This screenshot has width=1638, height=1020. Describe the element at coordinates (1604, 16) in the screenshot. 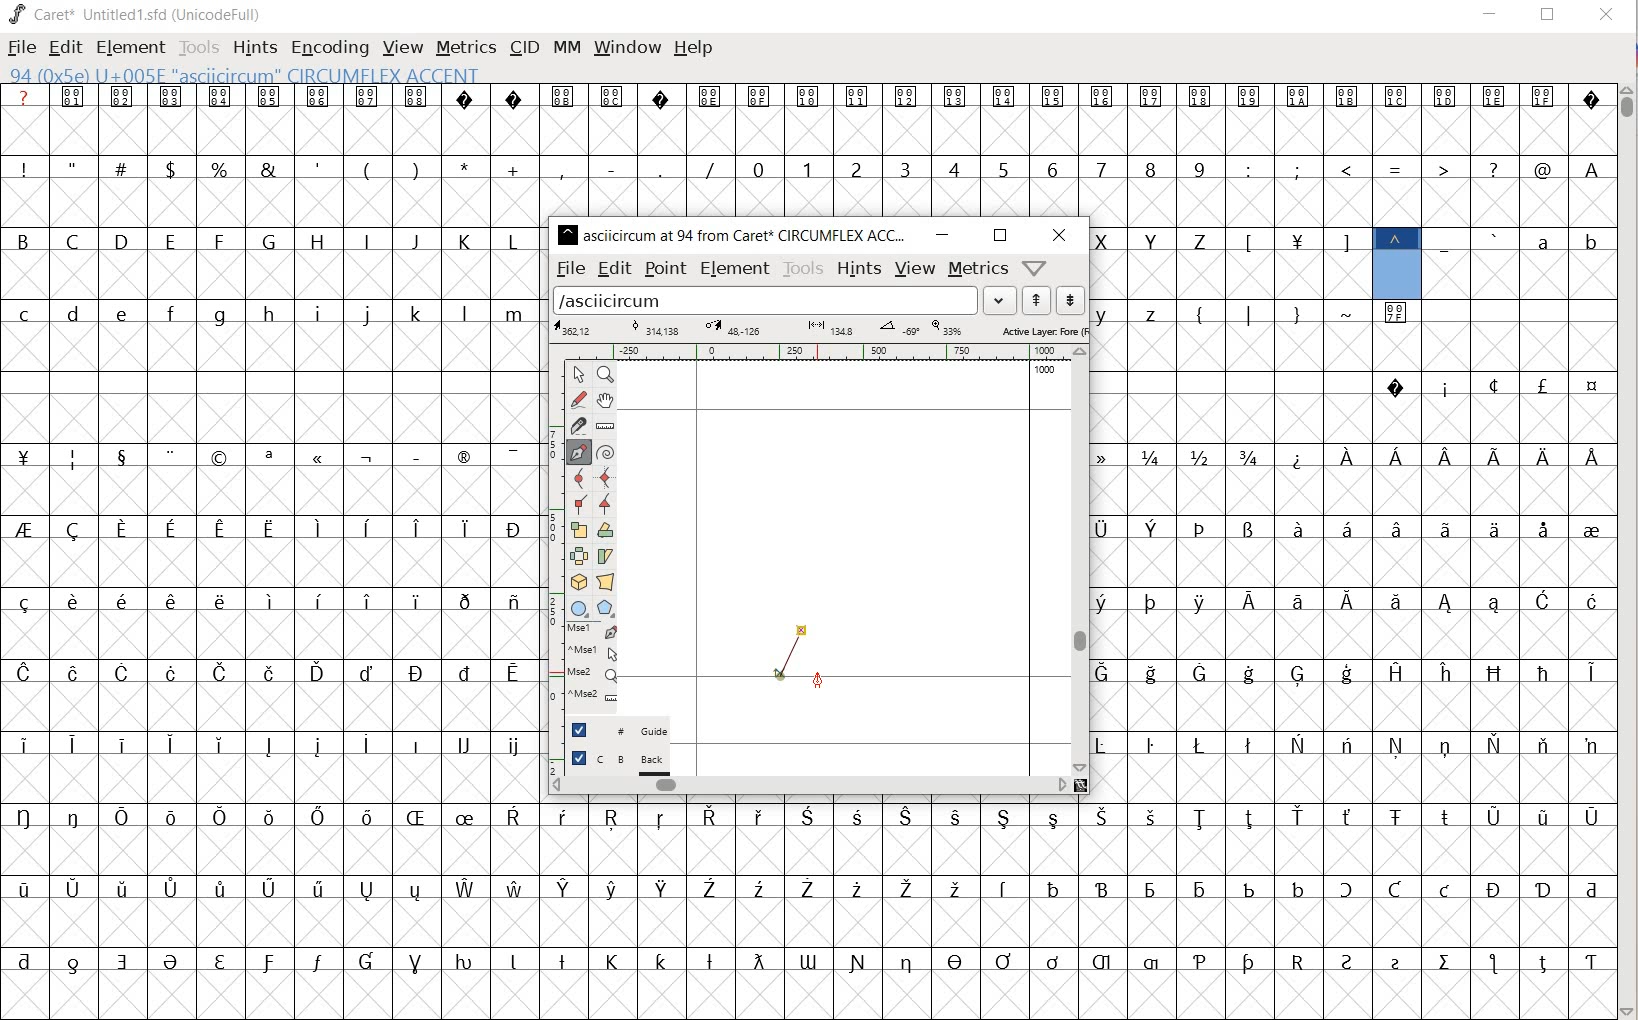

I see `CLOSE` at that location.